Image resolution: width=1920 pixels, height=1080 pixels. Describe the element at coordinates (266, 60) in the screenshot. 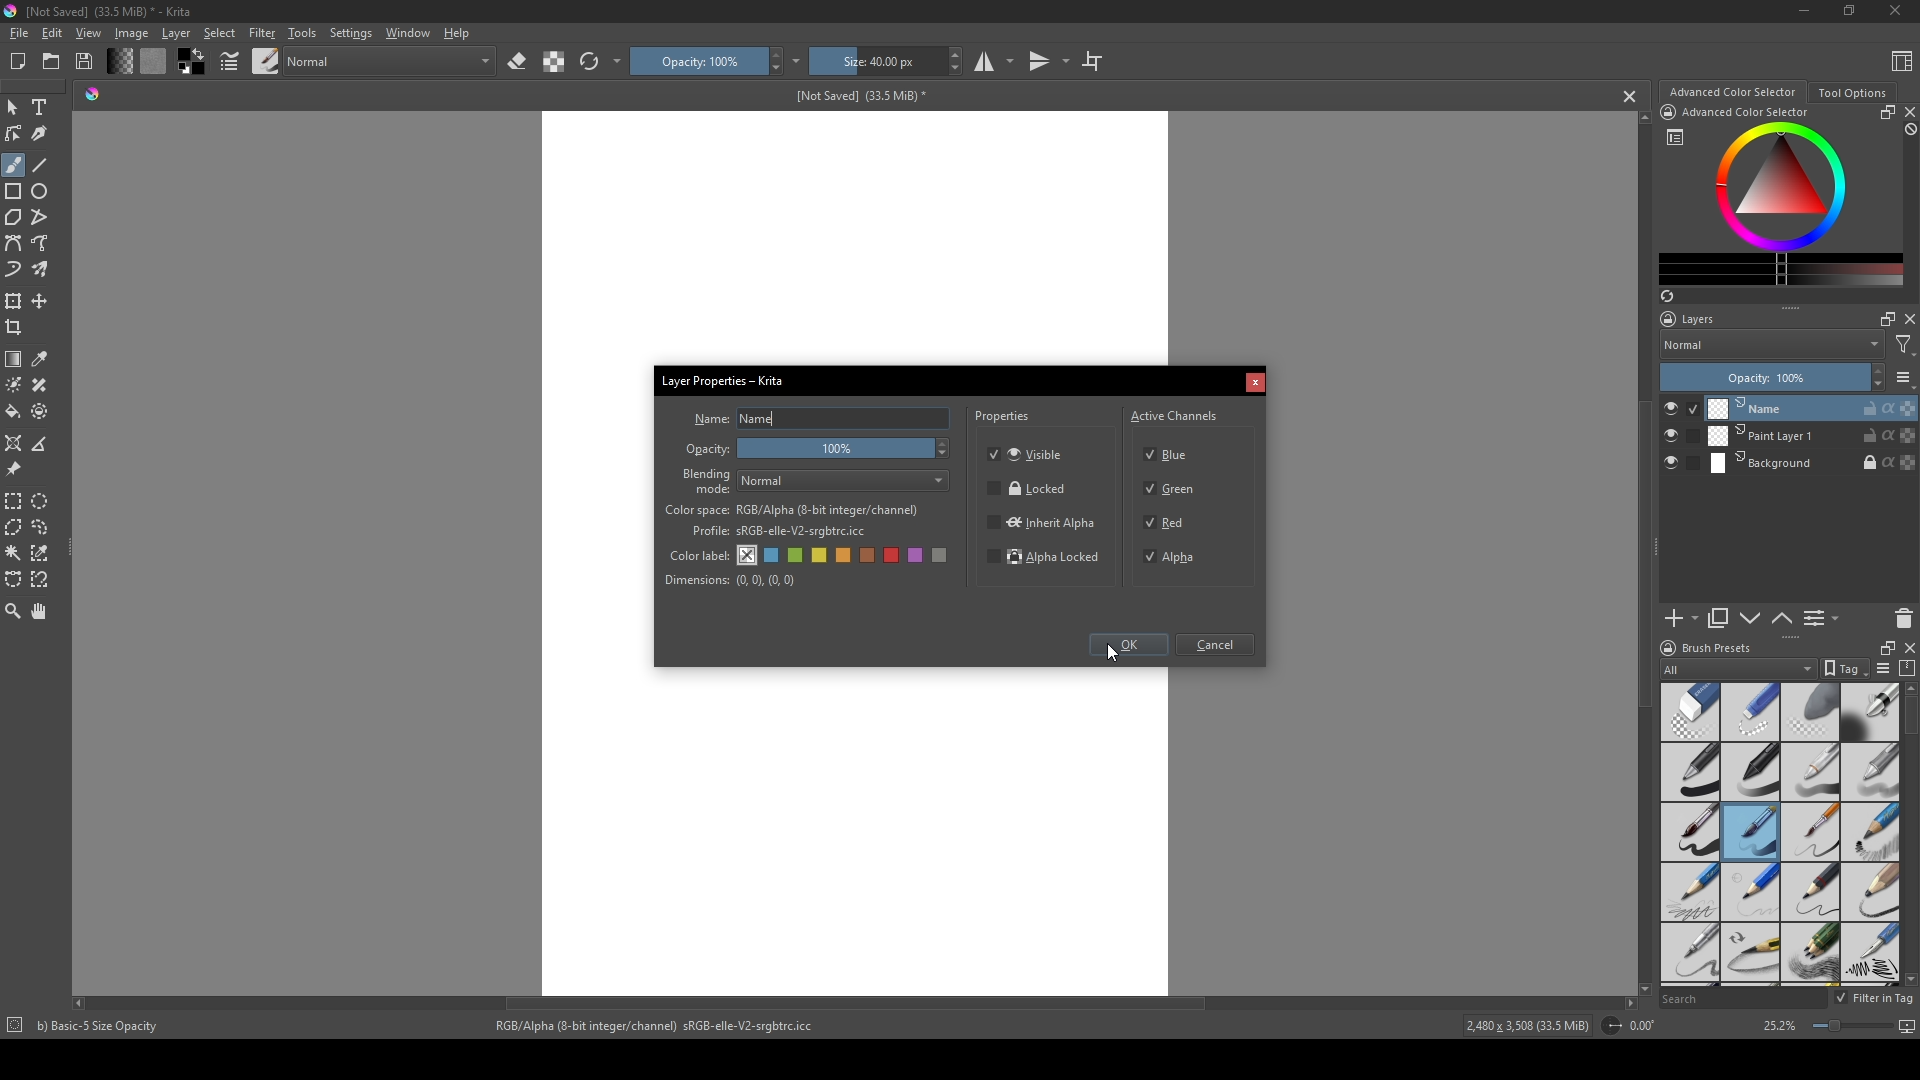

I see `brush` at that location.